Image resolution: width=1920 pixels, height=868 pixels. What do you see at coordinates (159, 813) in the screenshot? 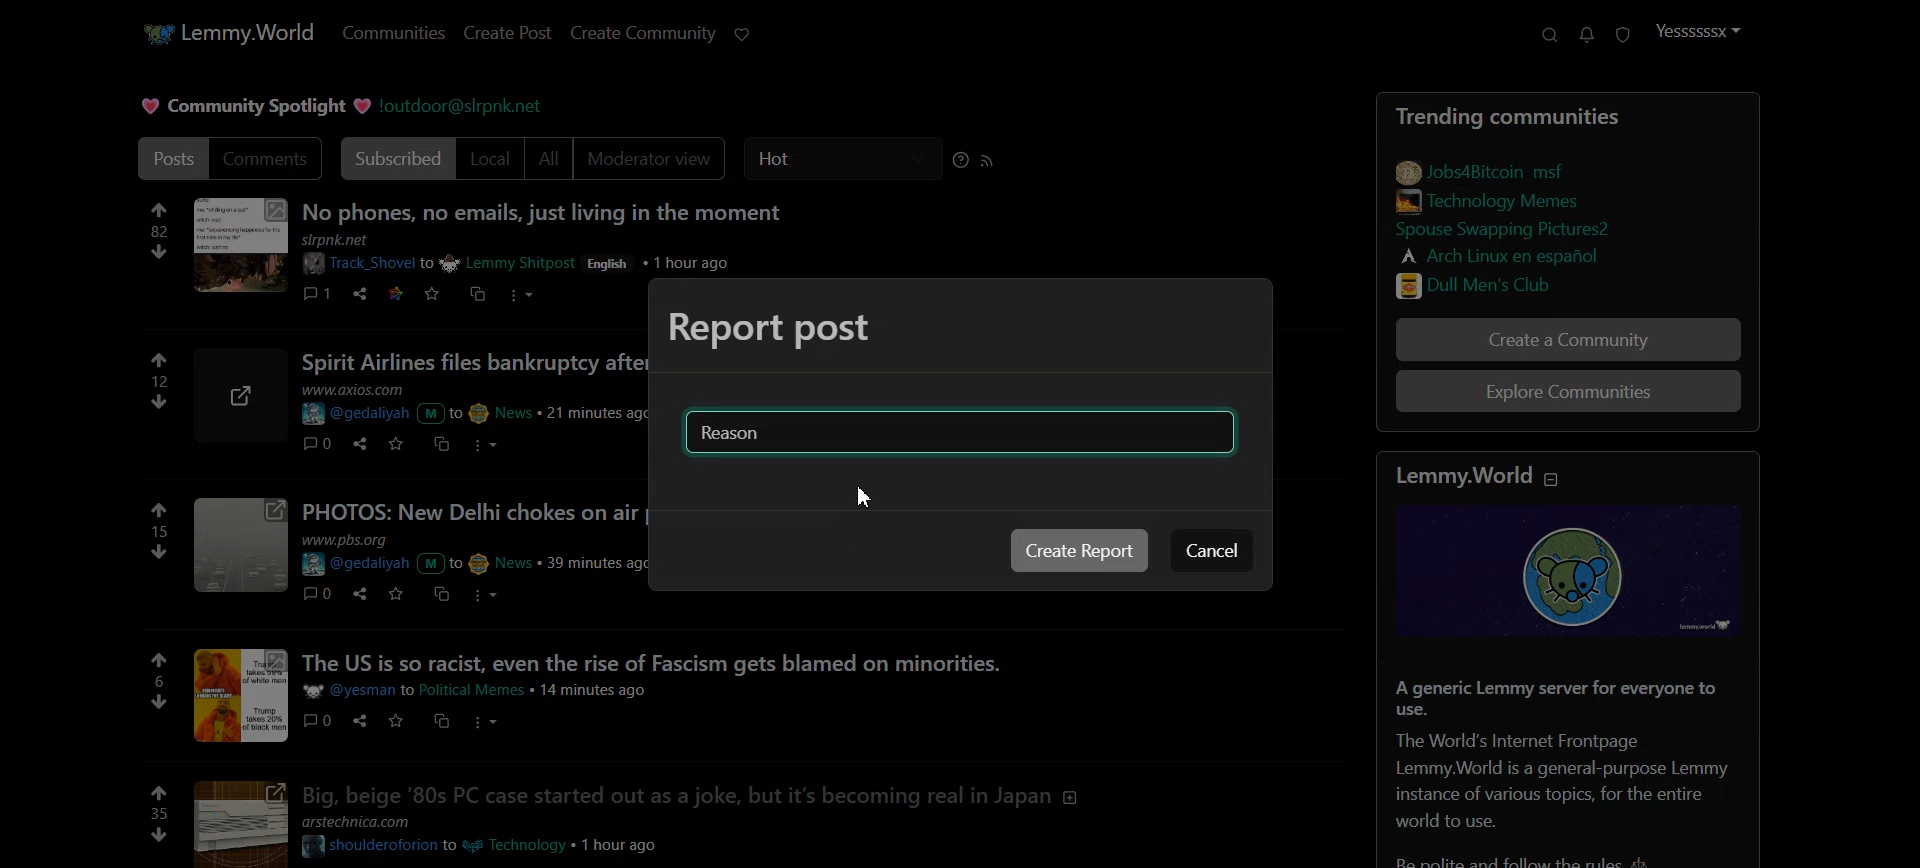
I see `numbers` at bounding box center [159, 813].